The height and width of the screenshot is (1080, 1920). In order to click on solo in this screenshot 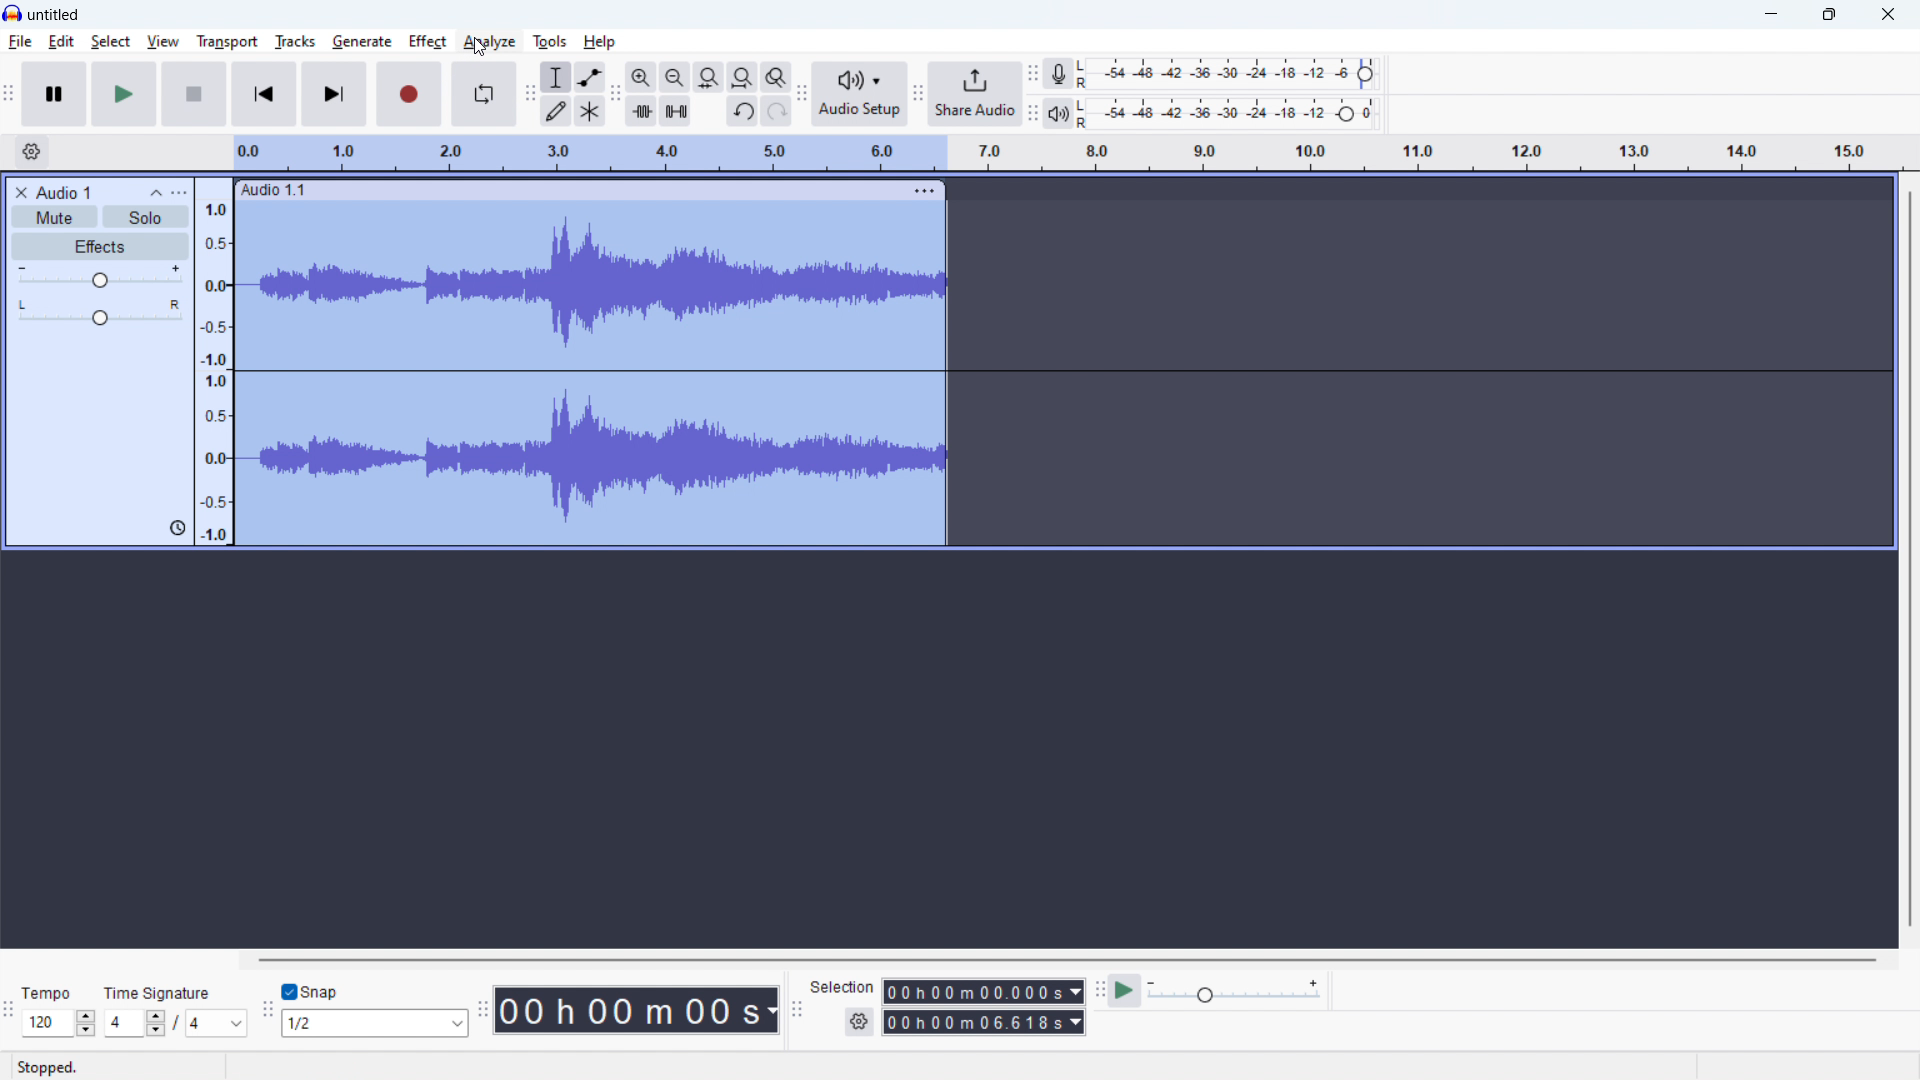, I will do `click(146, 217)`.